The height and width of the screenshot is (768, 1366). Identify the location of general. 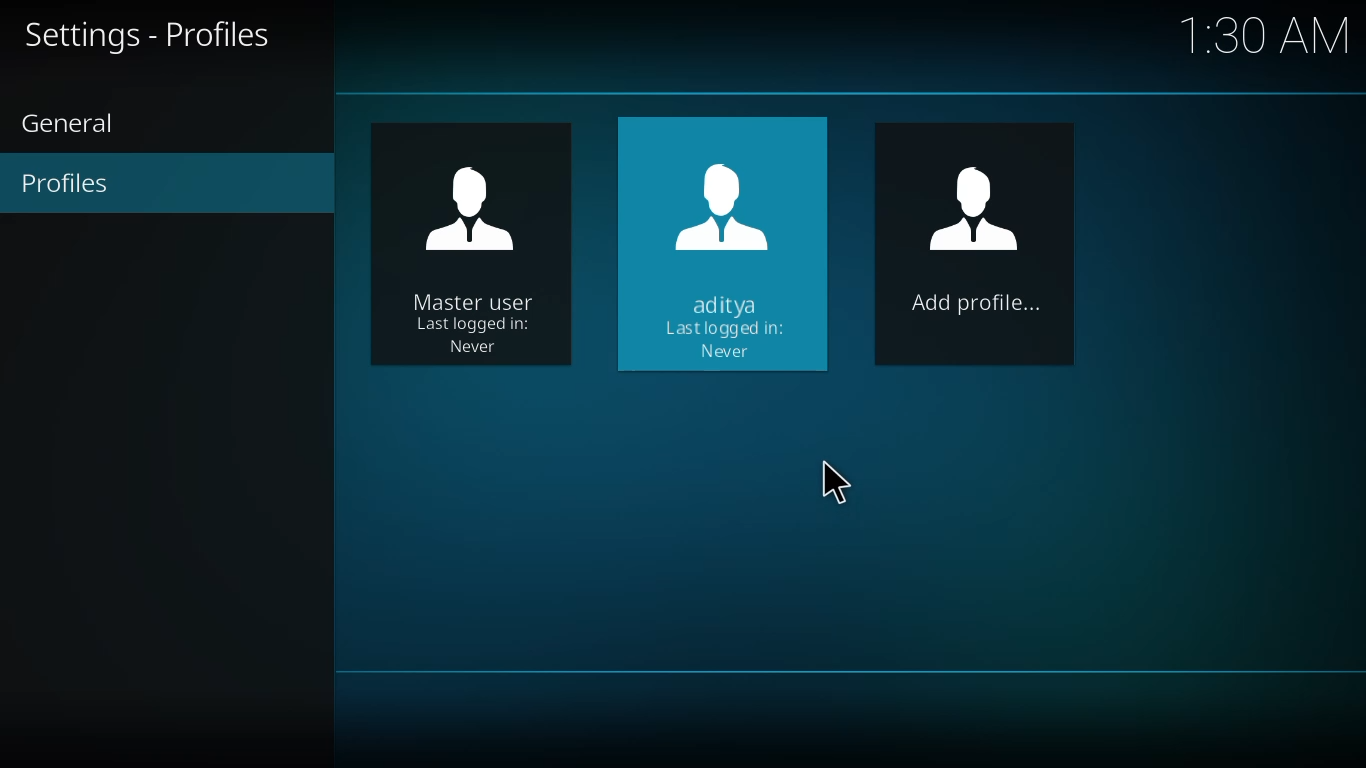
(78, 125).